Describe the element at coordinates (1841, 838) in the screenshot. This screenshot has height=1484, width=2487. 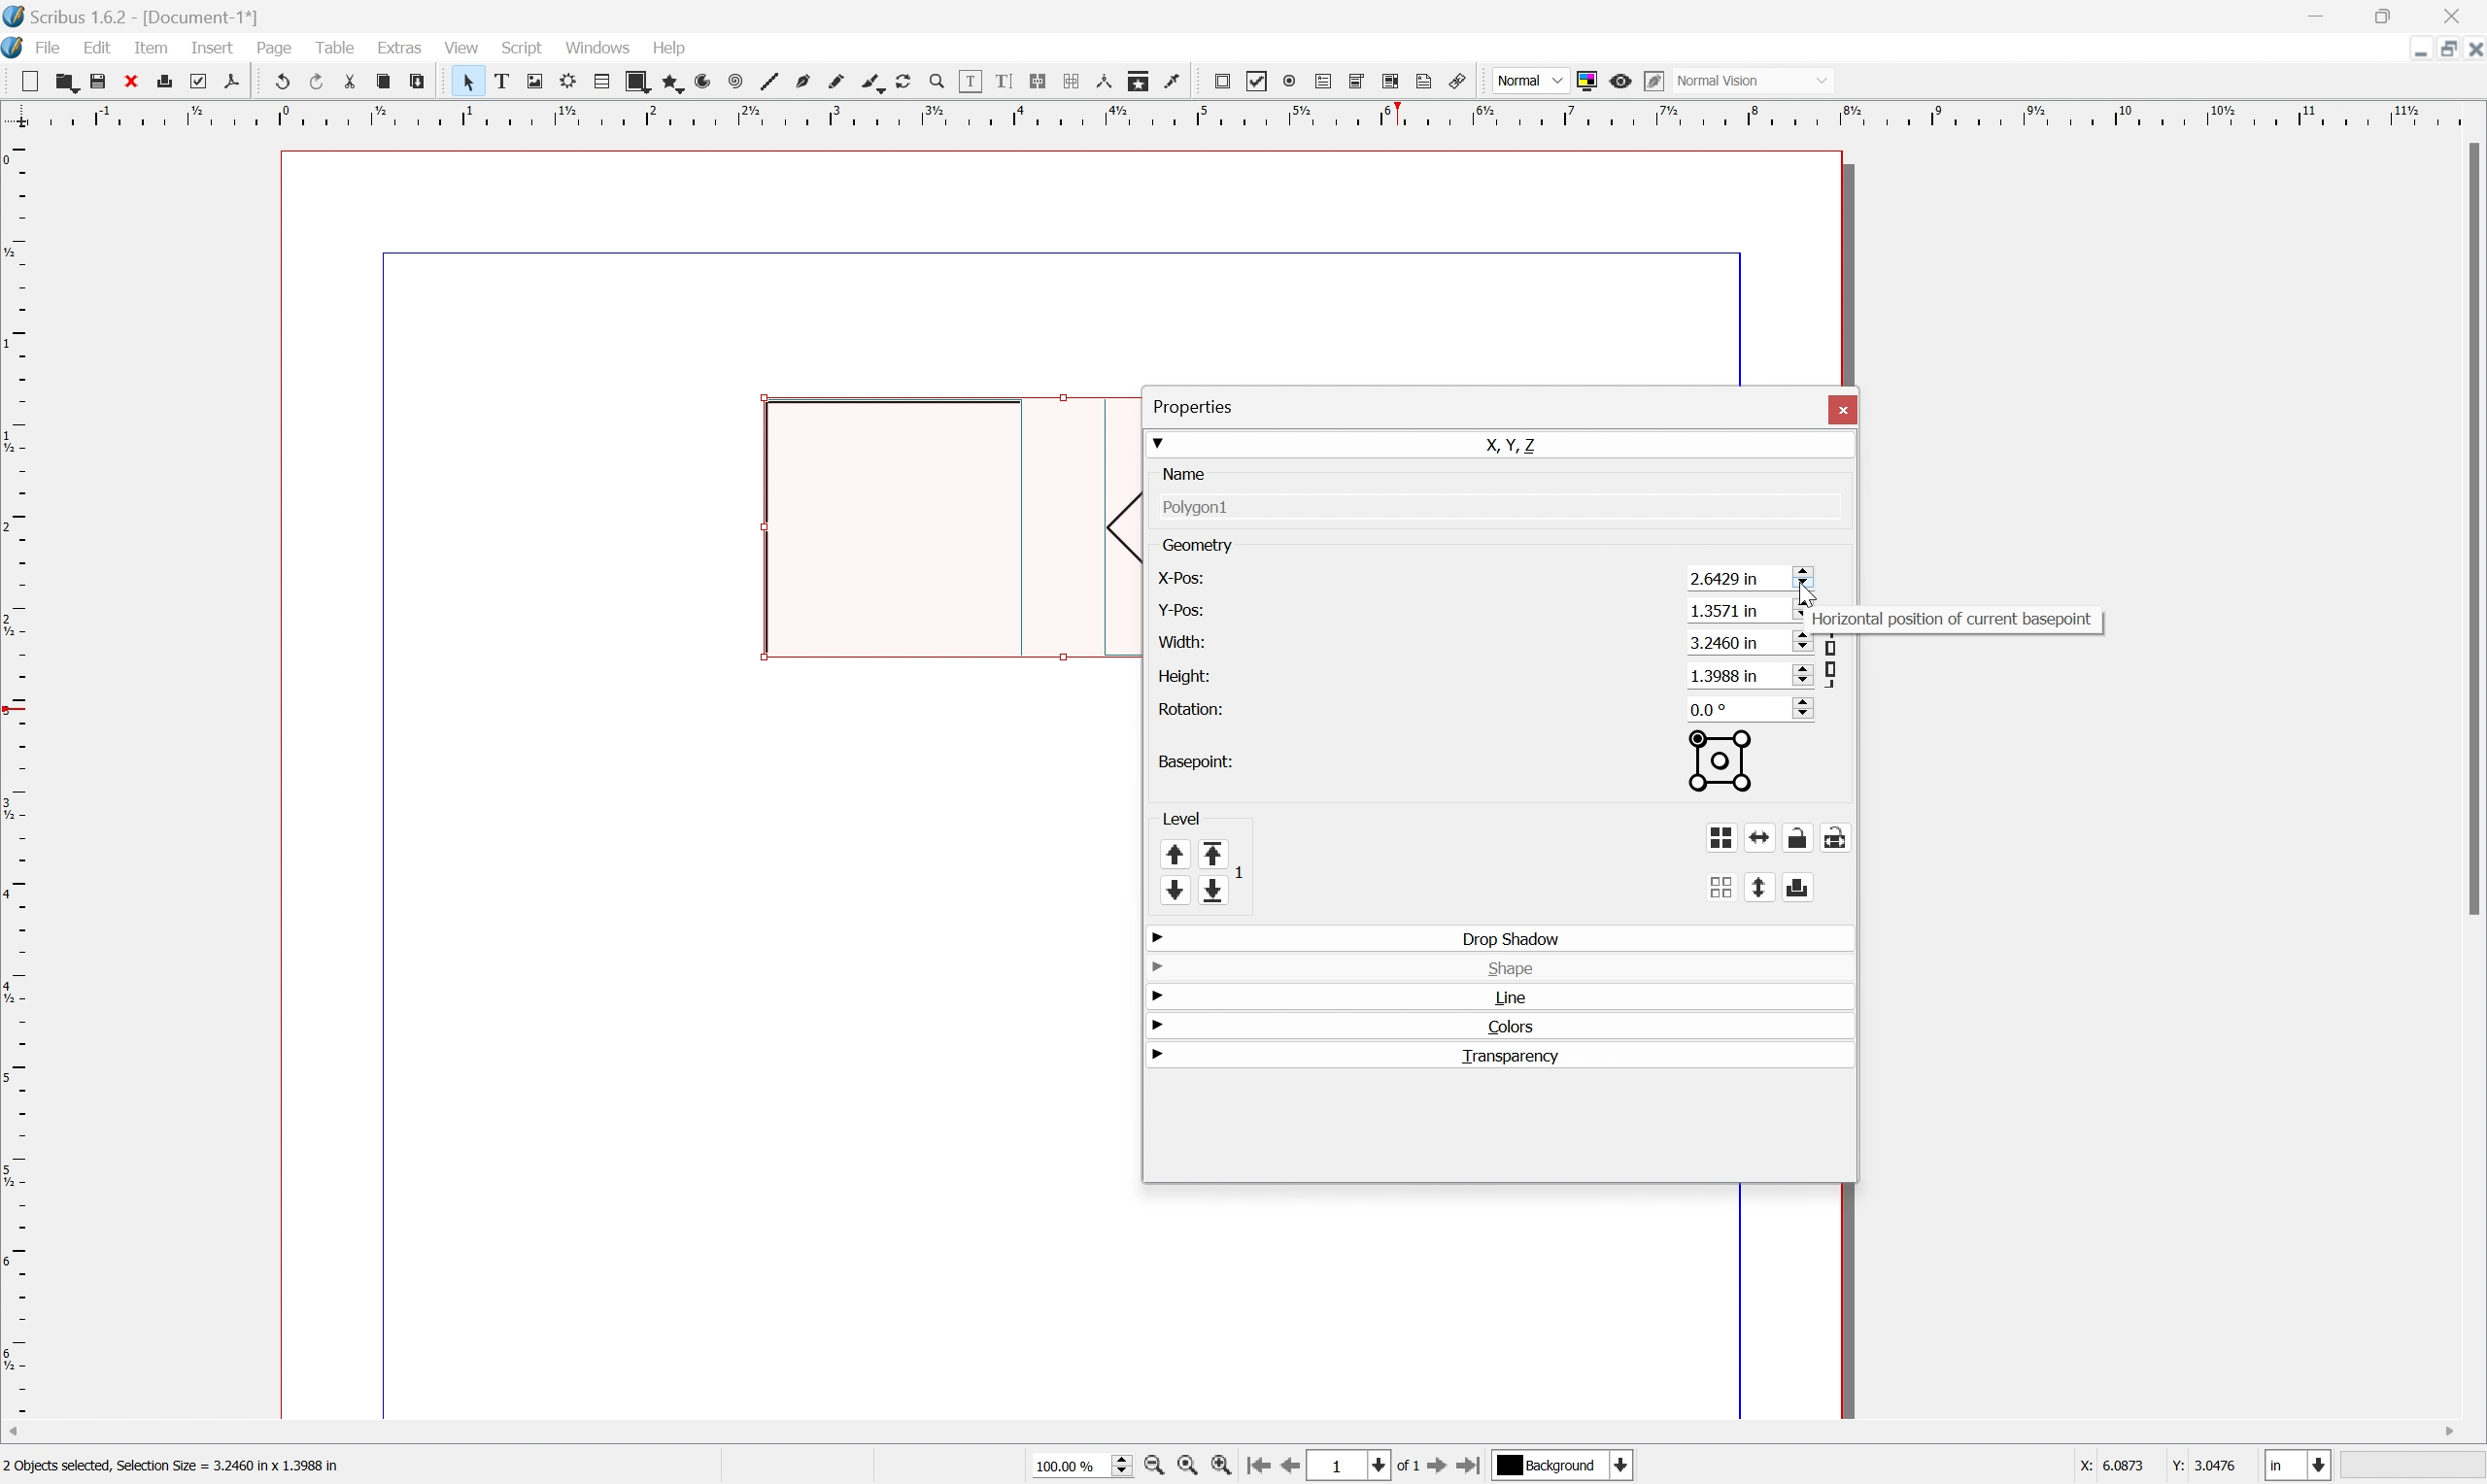
I see `lock or unlock size of object` at that location.